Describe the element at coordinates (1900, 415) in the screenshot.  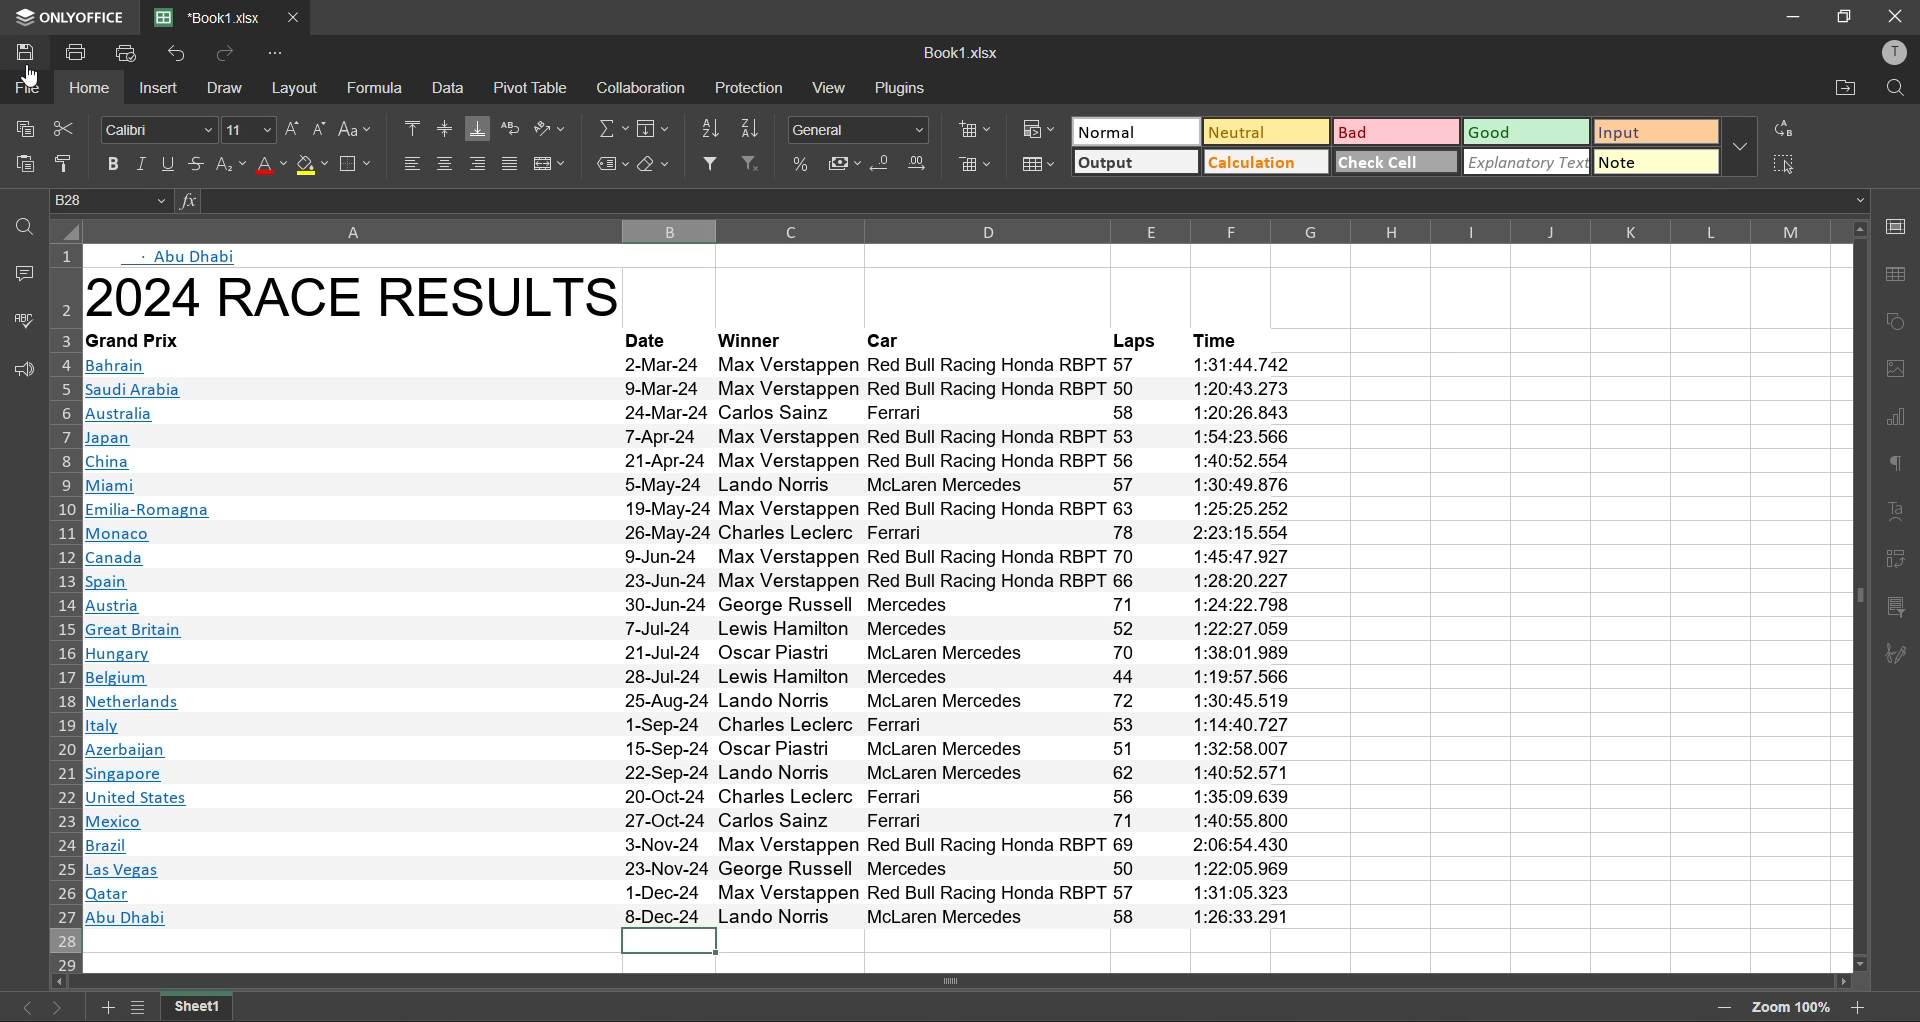
I see `chart` at that location.